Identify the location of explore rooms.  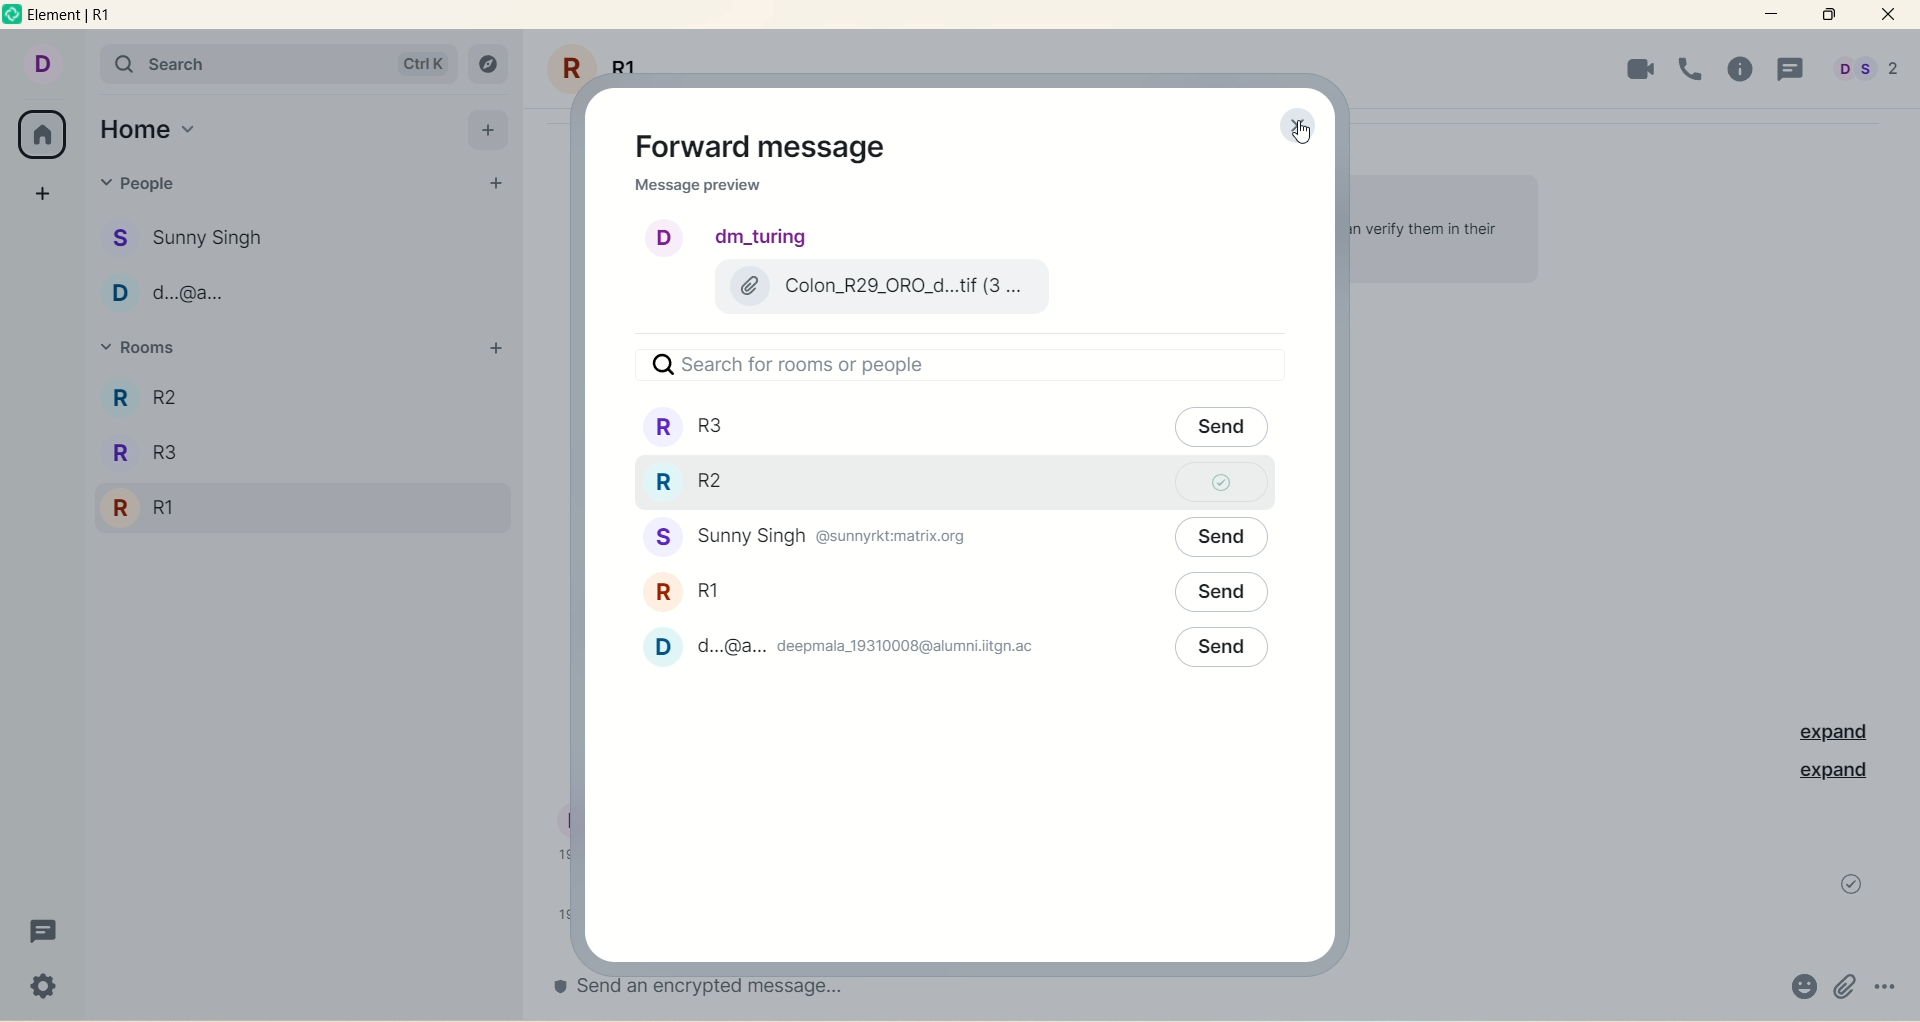
(490, 66).